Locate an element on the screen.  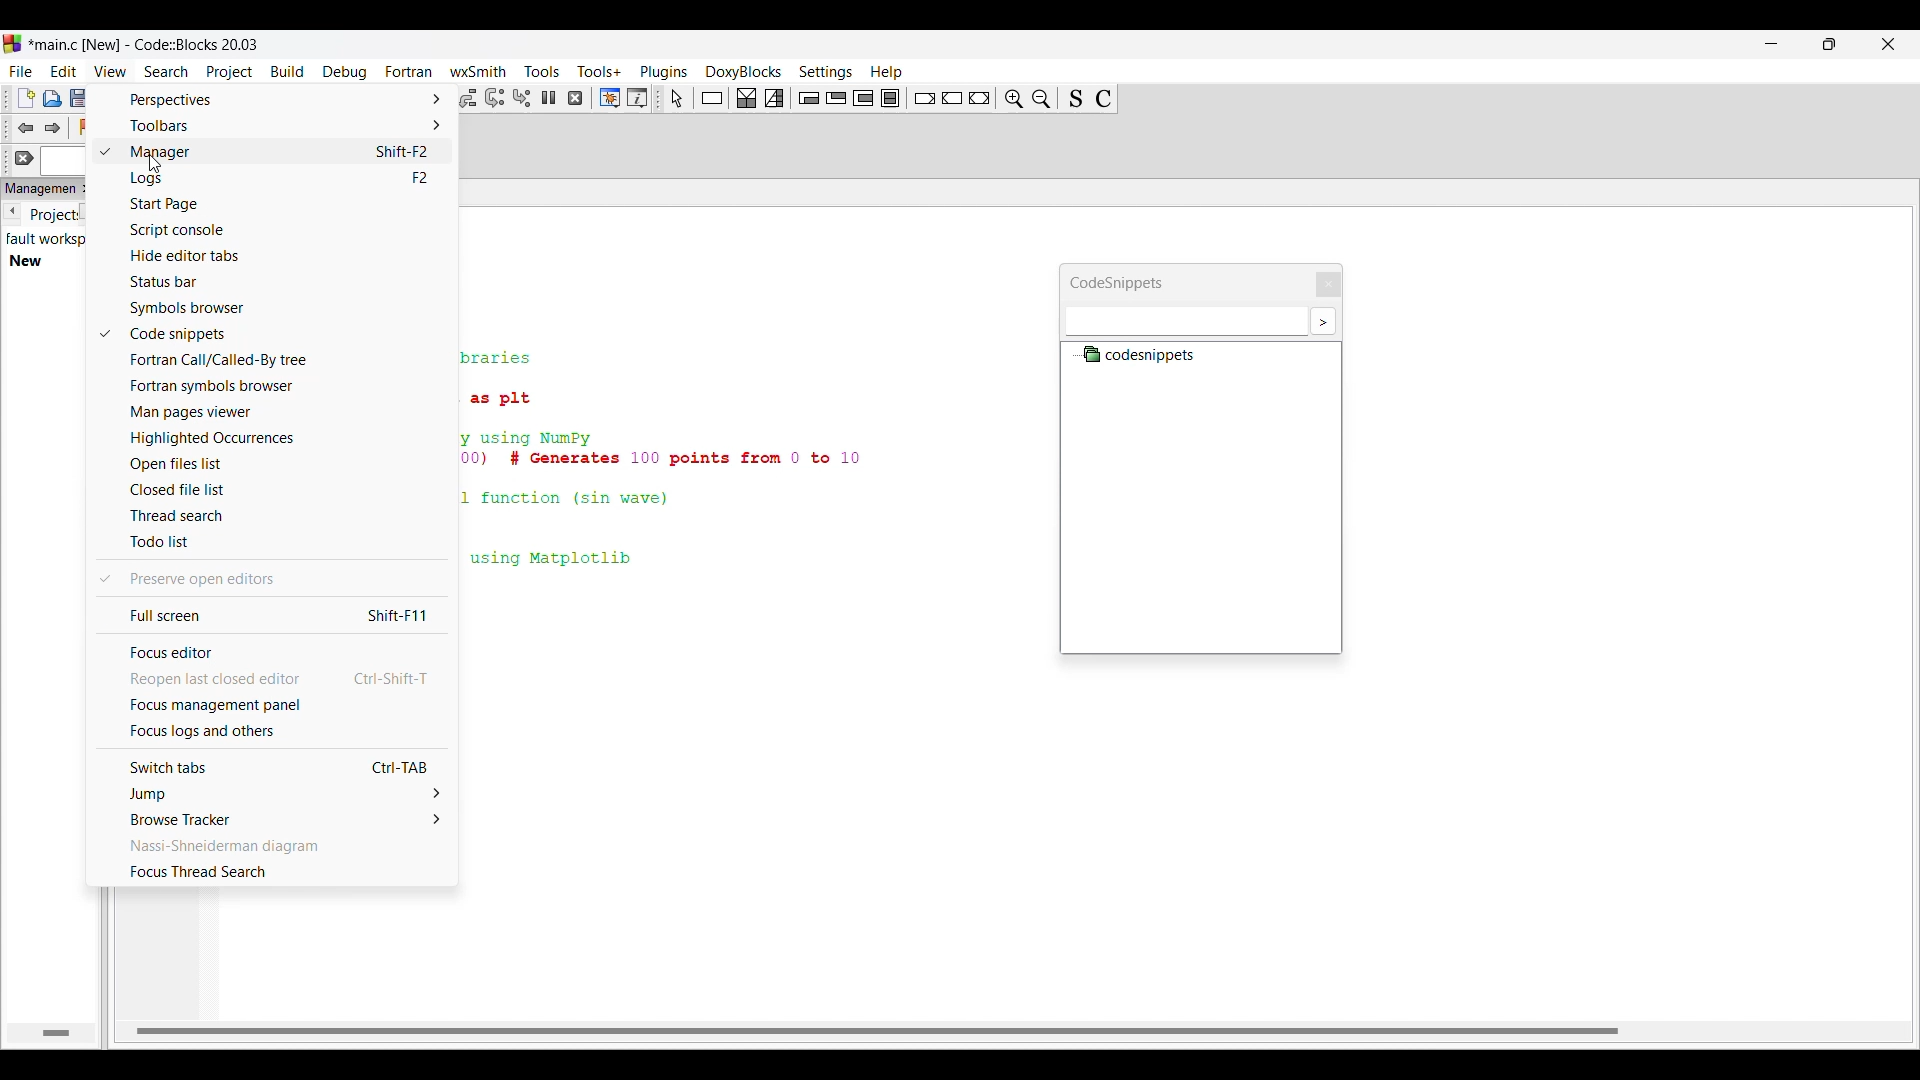
Fortran is located at coordinates (408, 71).